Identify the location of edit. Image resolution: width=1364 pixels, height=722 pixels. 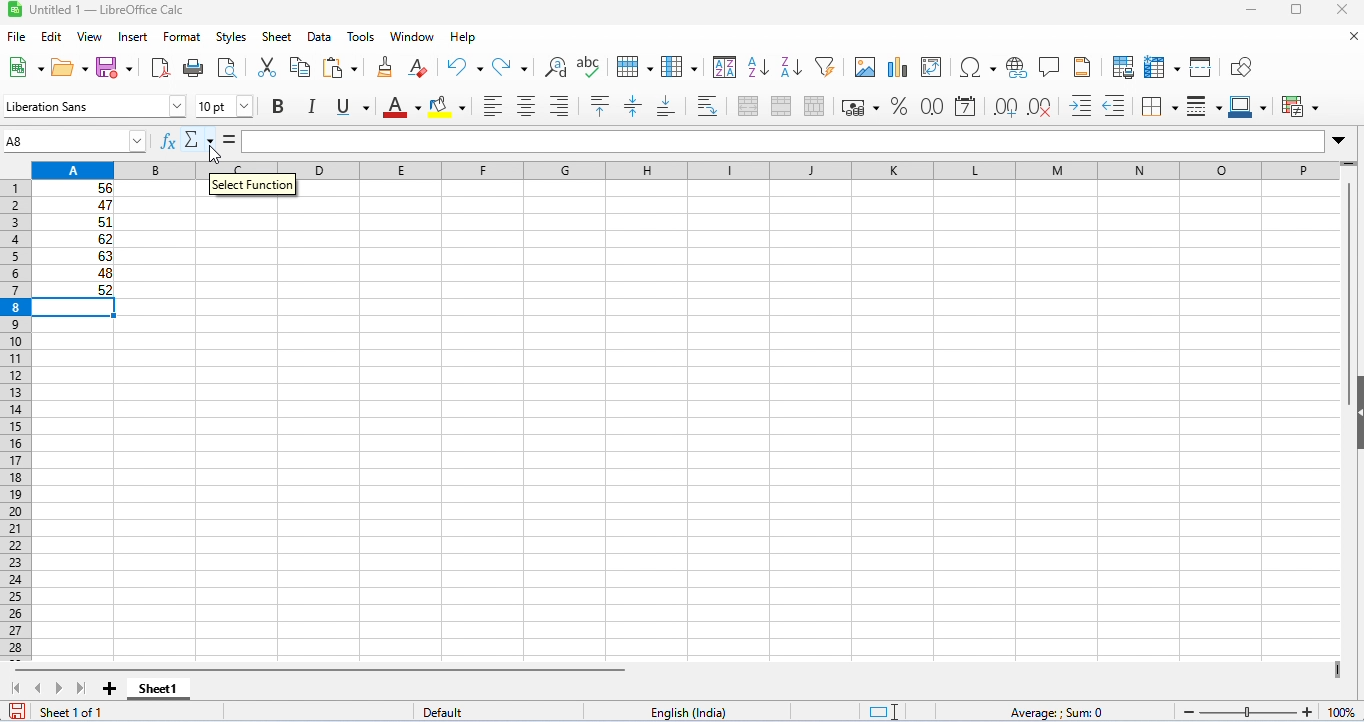
(52, 37).